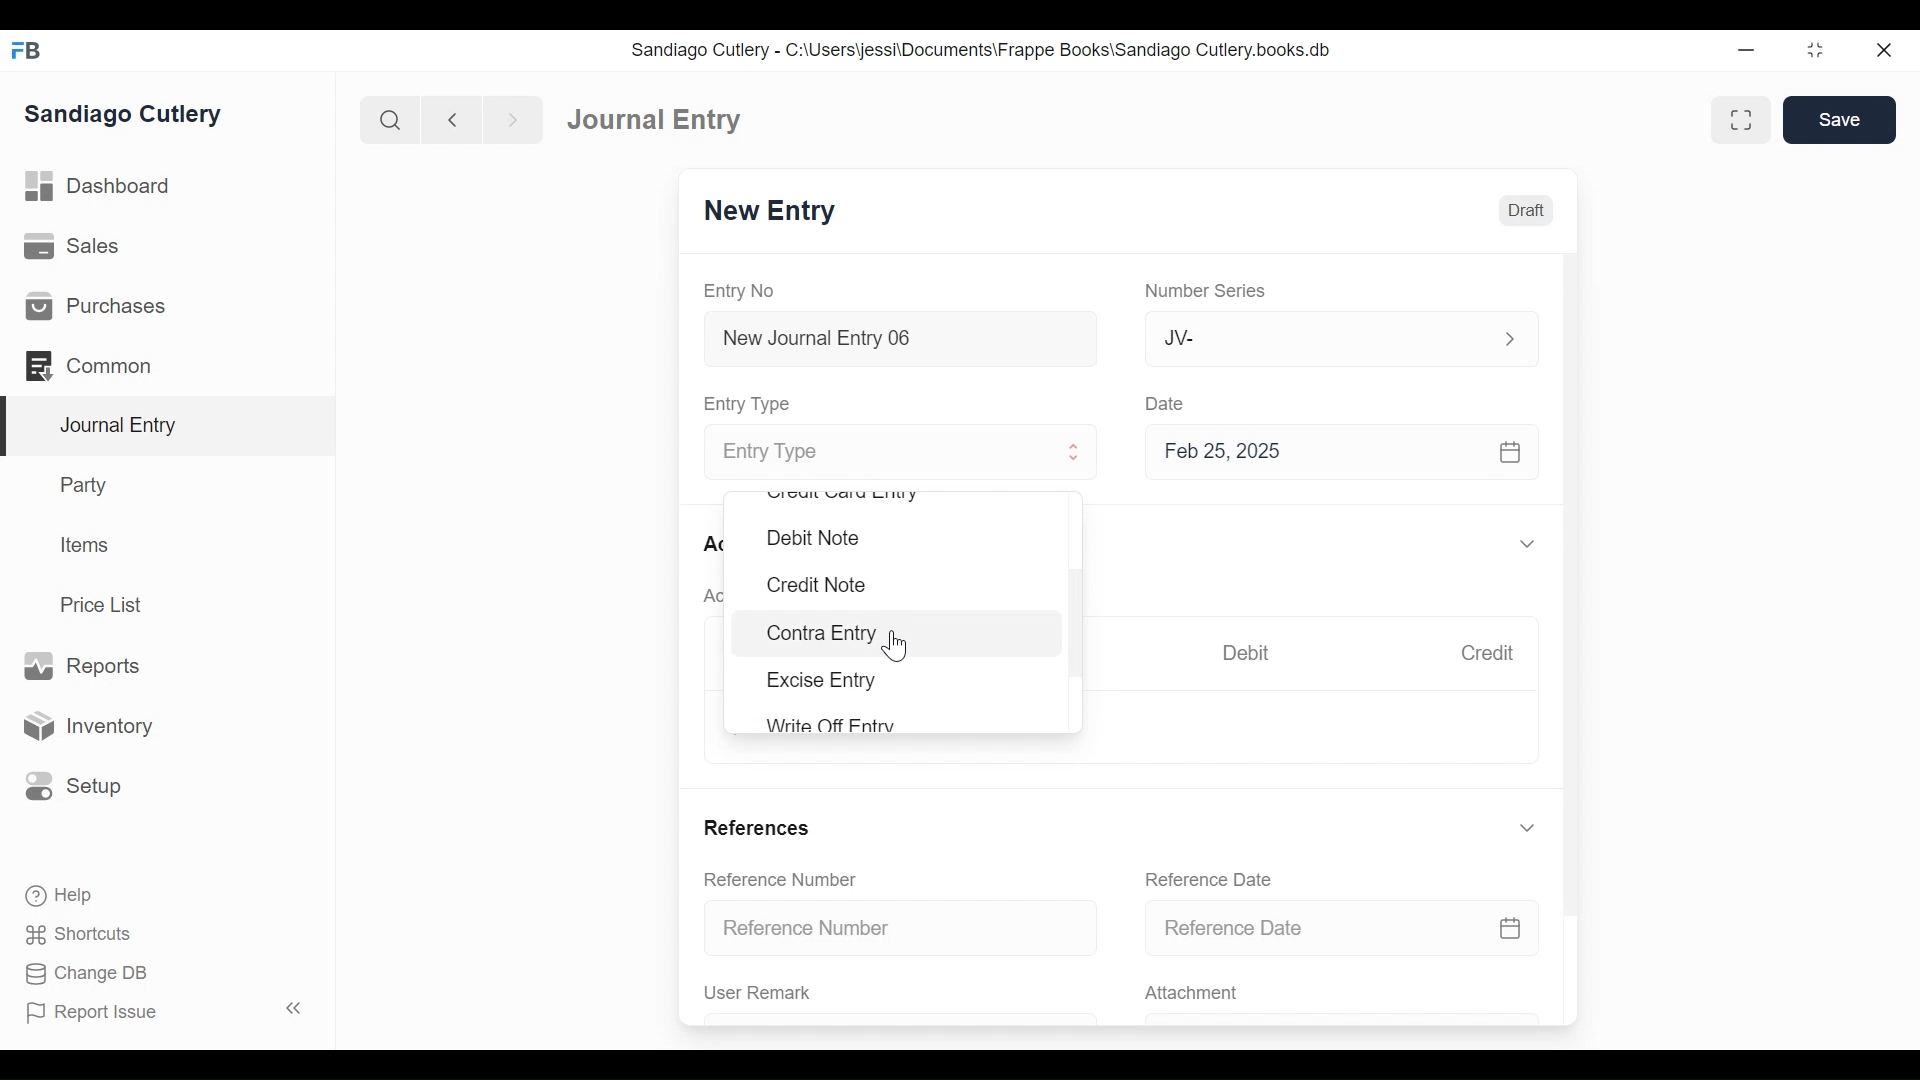 This screenshot has width=1920, height=1080. What do you see at coordinates (756, 827) in the screenshot?
I see `References` at bounding box center [756, 827].